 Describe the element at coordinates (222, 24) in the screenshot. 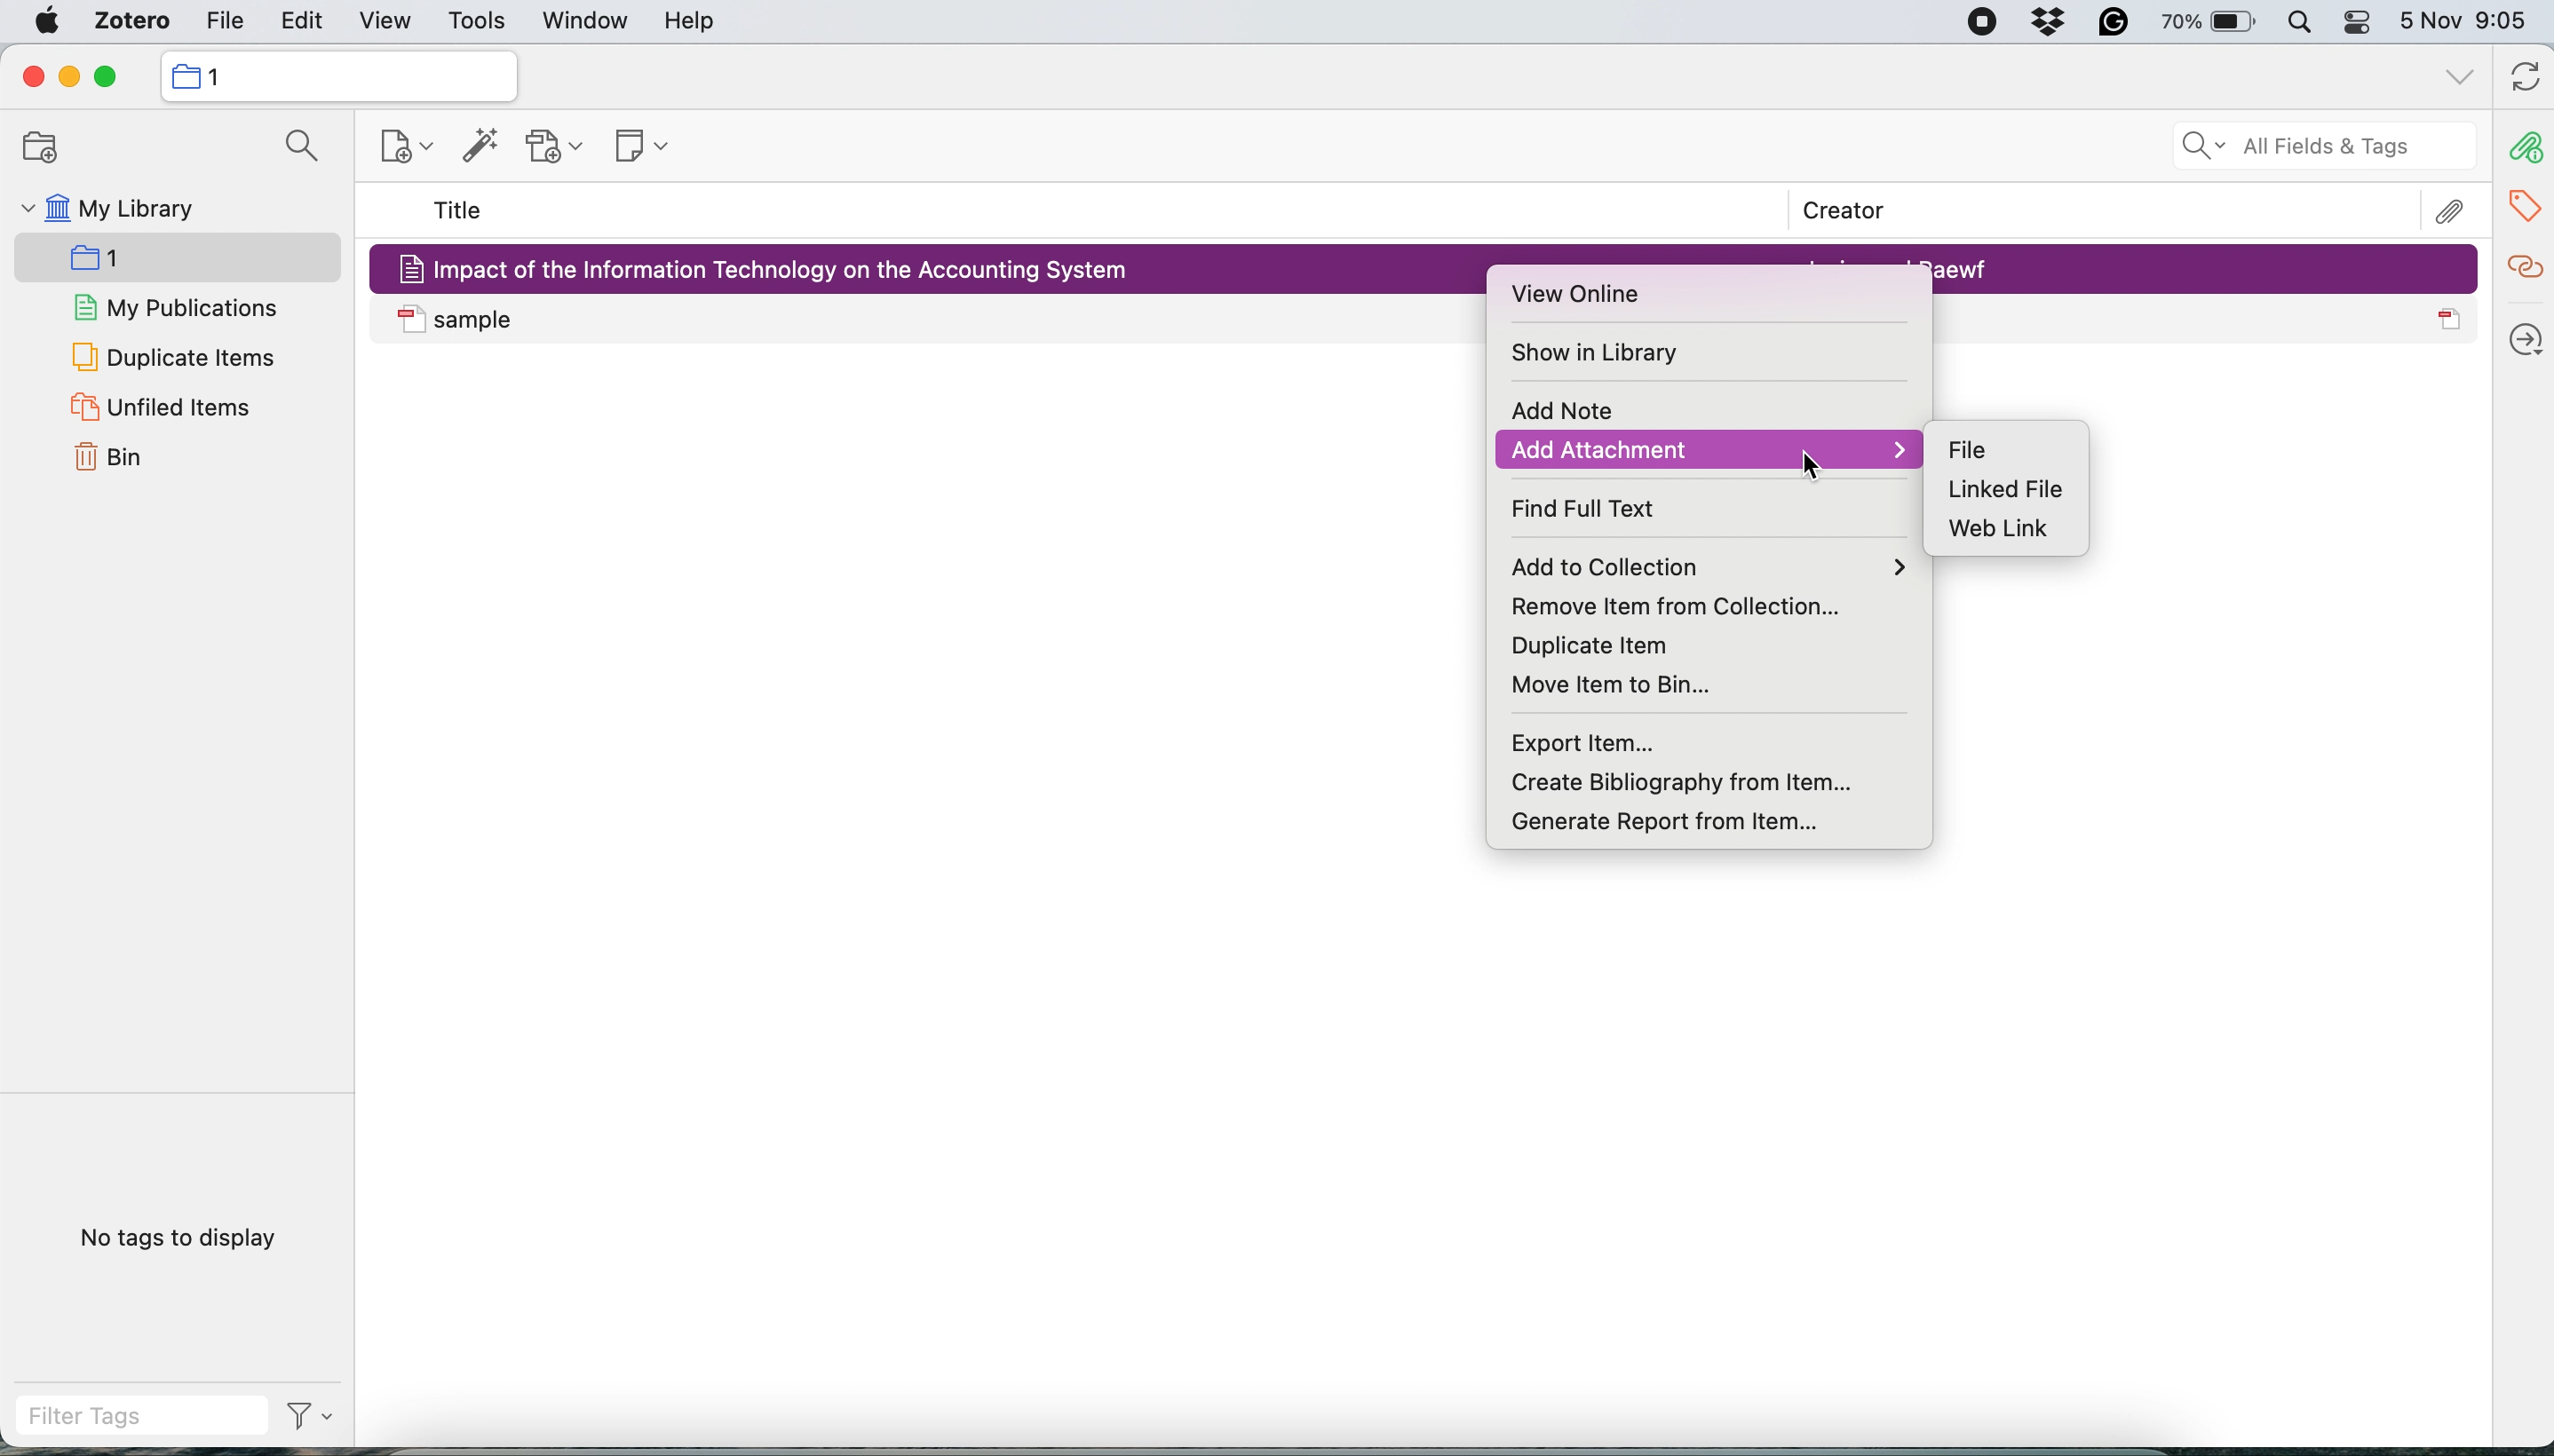

I see `edit` at that location.